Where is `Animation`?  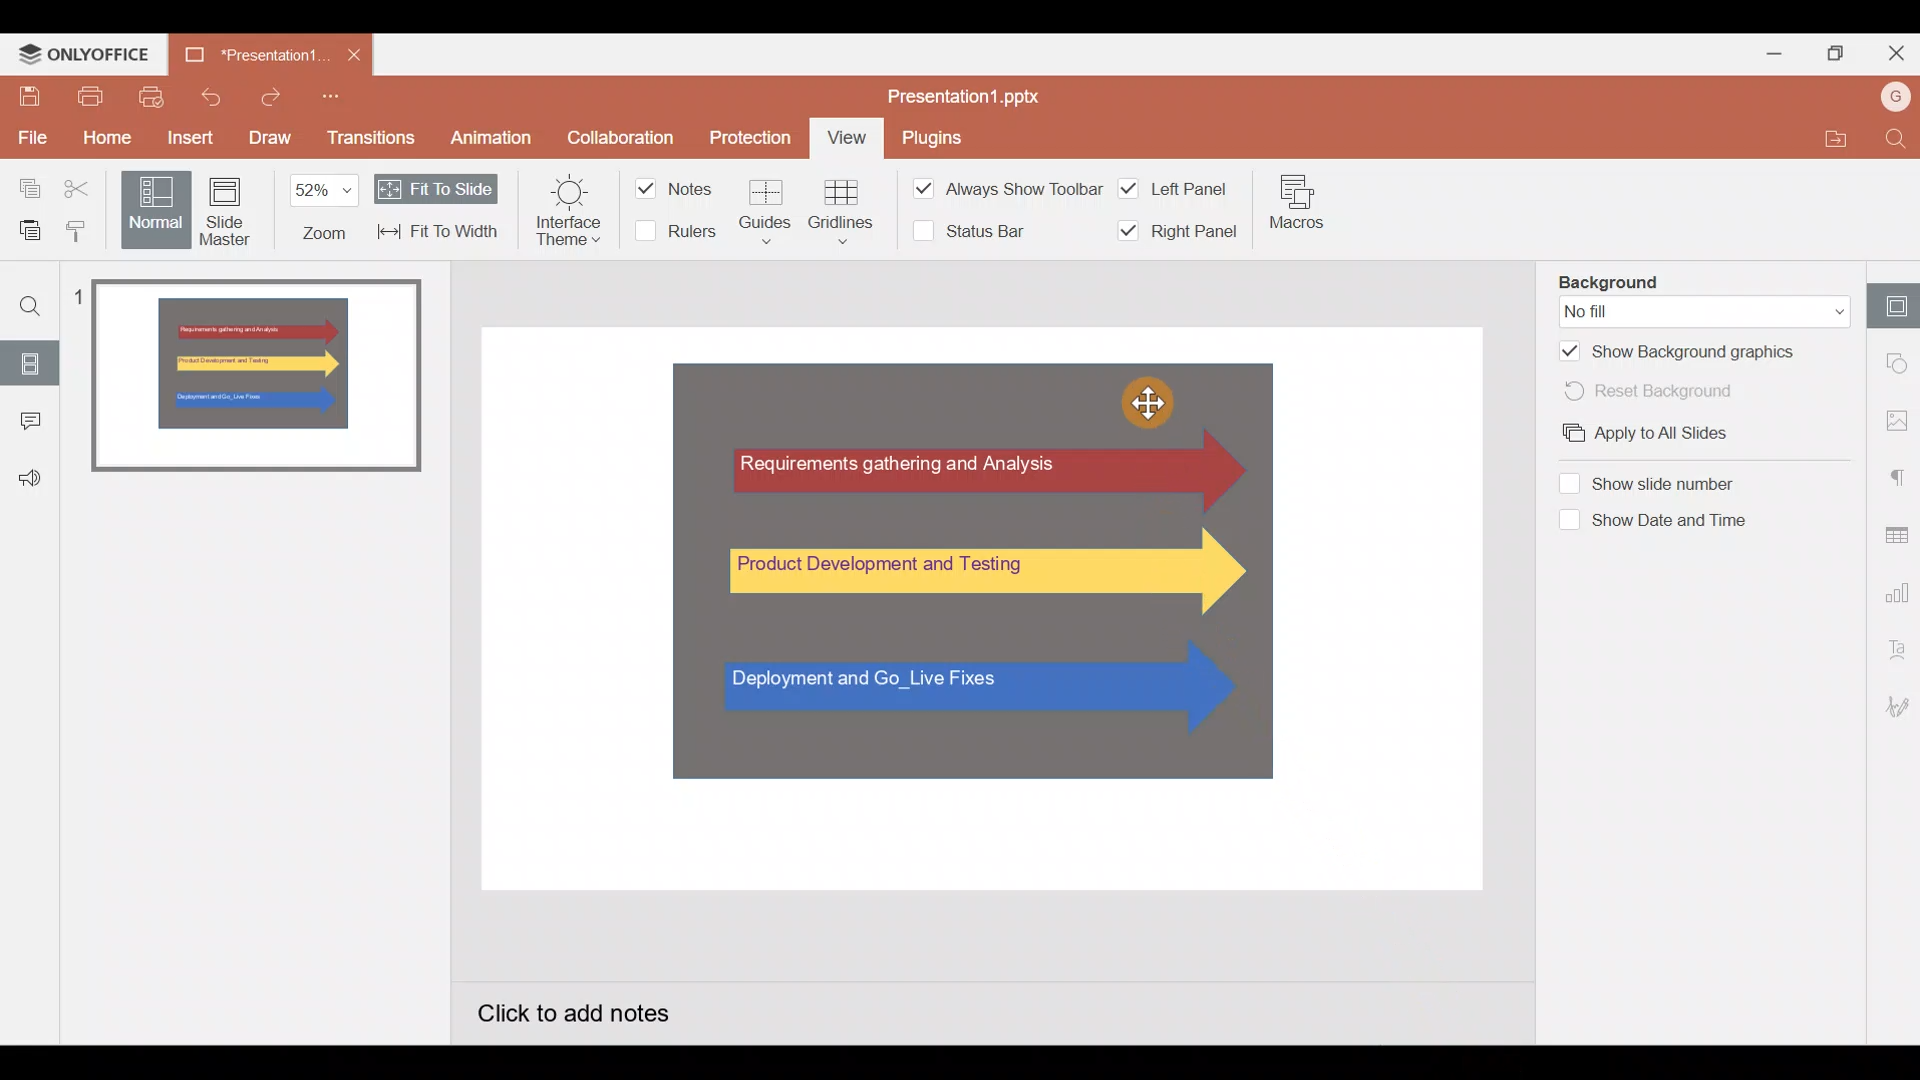
Animation is located at coordinates (493, 134).